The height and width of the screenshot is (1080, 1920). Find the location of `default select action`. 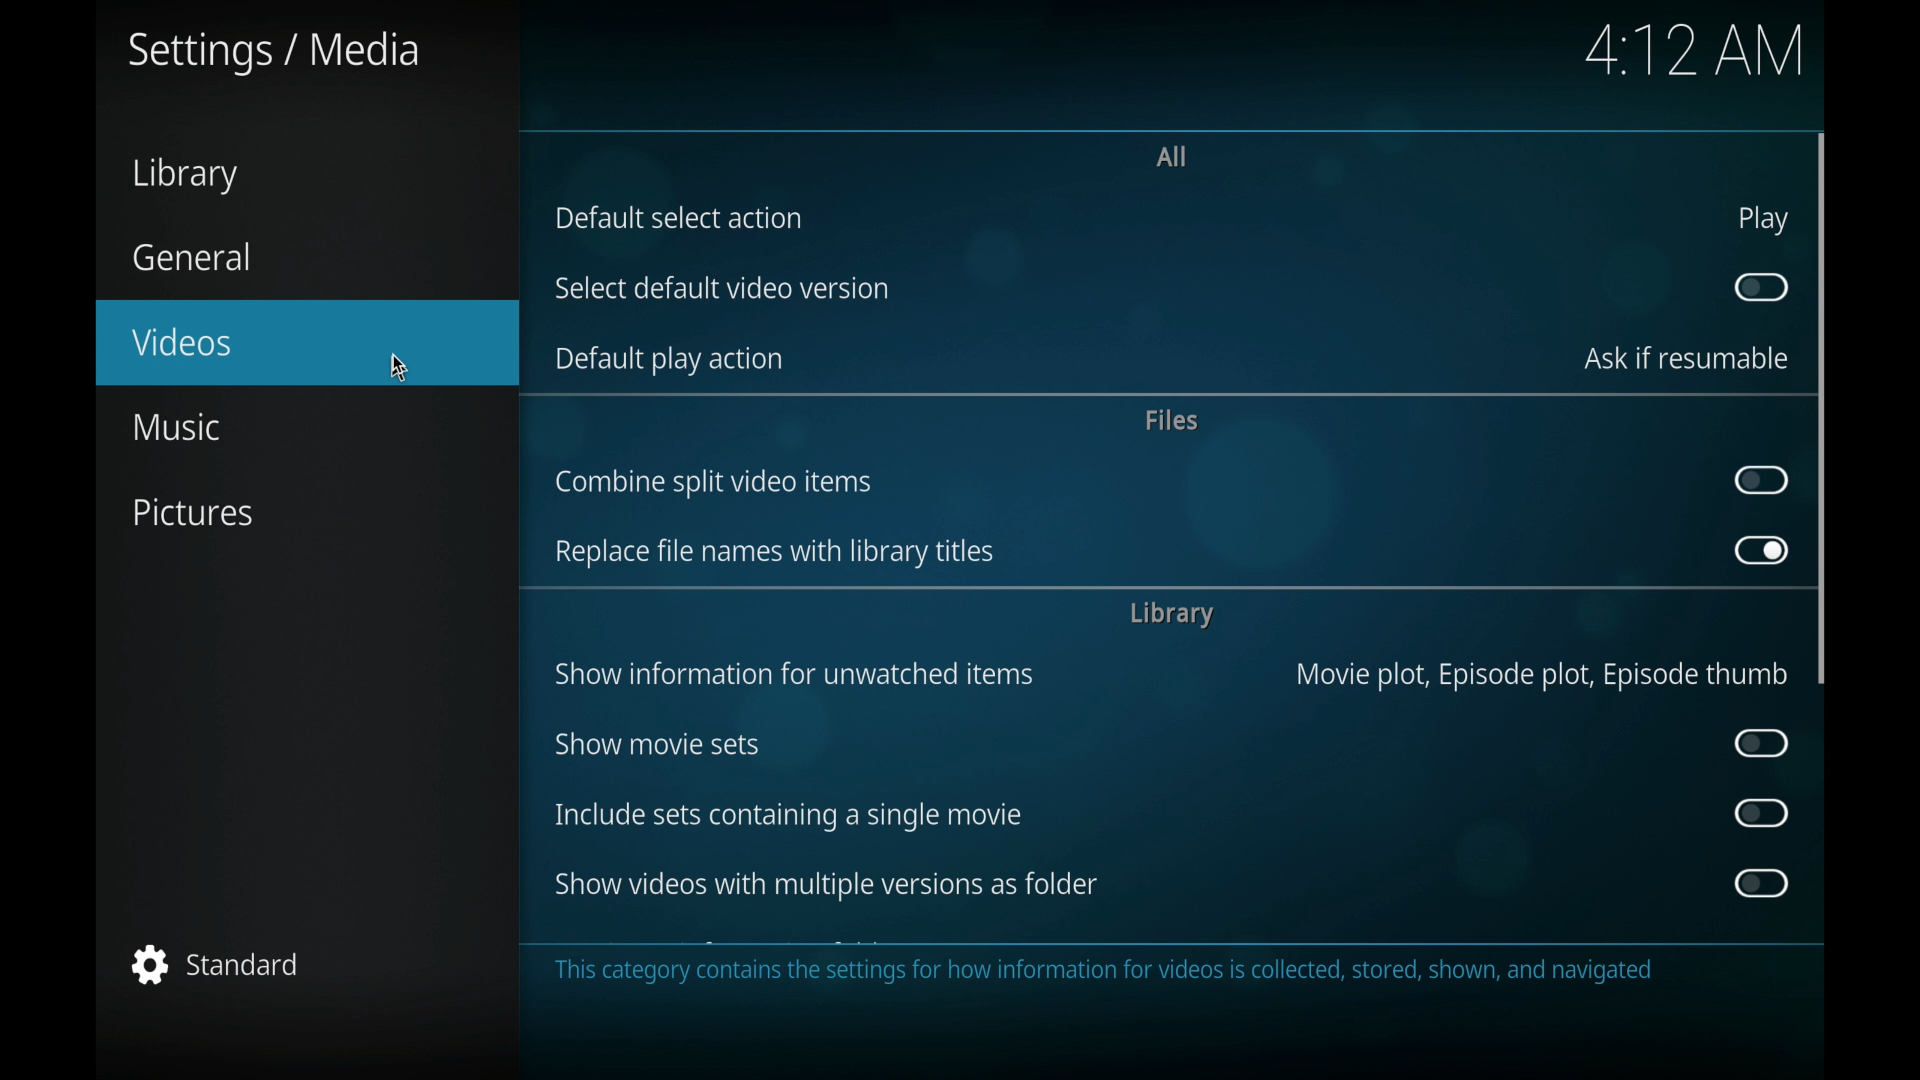

default select action is located at coordinates (680, 218).